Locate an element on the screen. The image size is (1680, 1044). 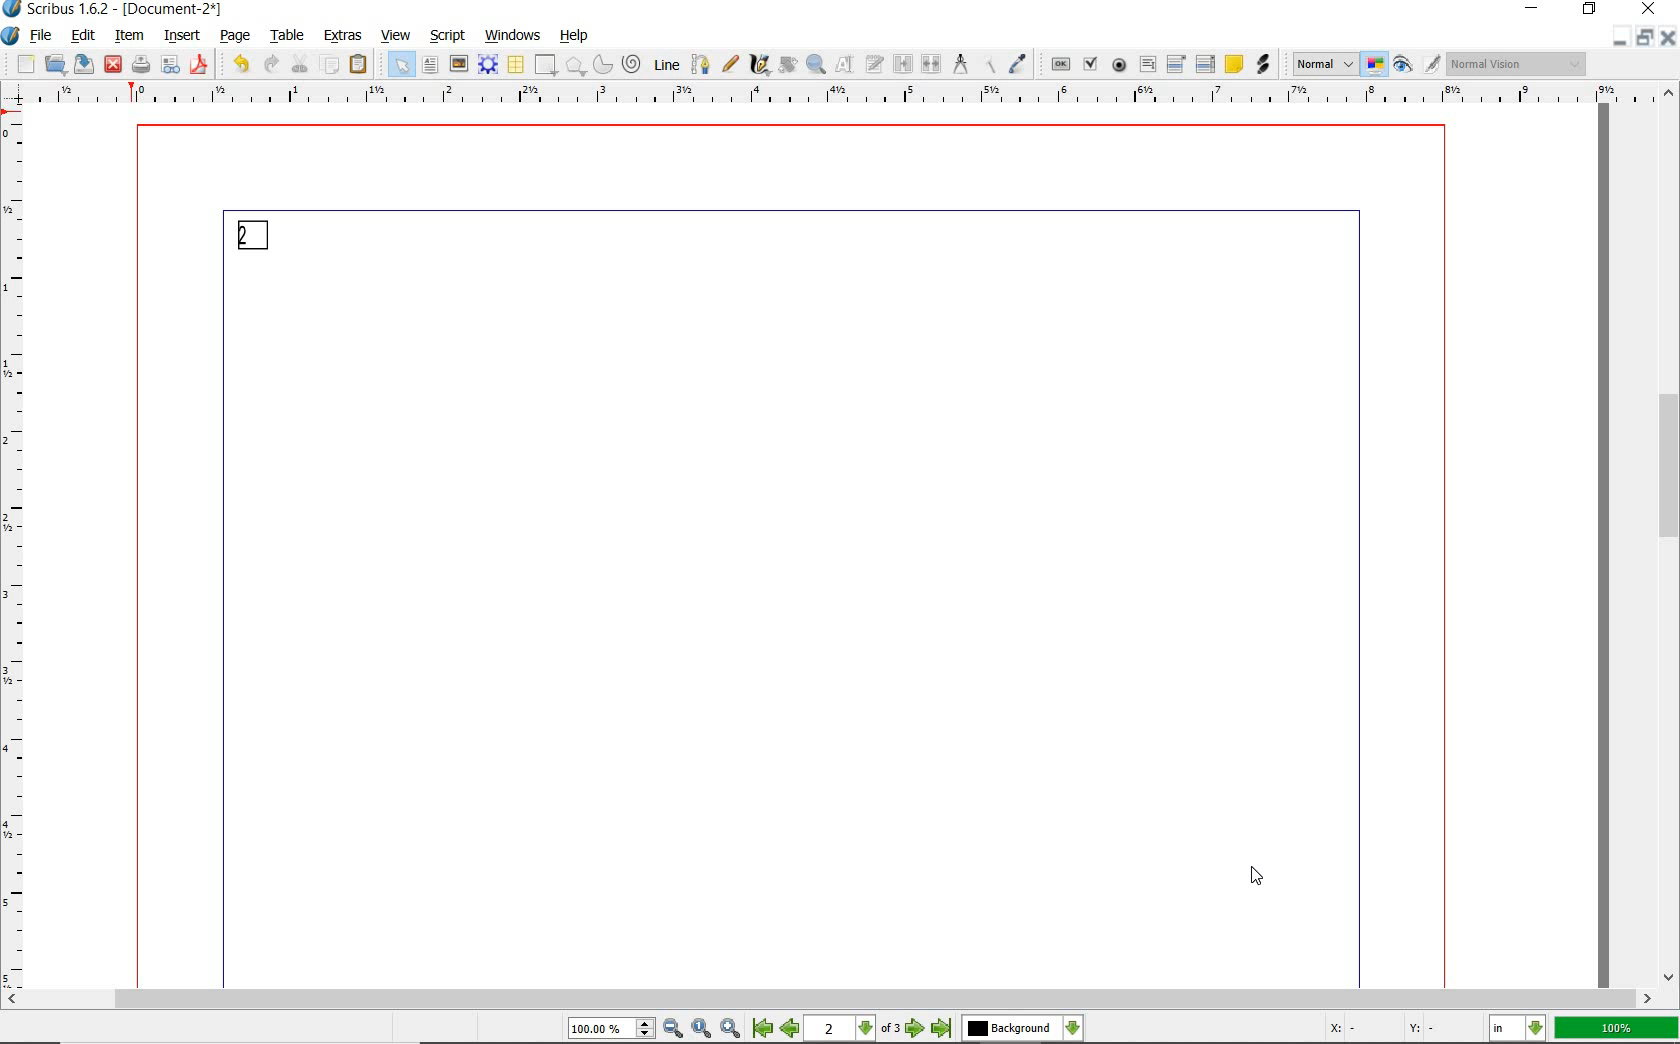
Close is located at coordinates (1670, 41).